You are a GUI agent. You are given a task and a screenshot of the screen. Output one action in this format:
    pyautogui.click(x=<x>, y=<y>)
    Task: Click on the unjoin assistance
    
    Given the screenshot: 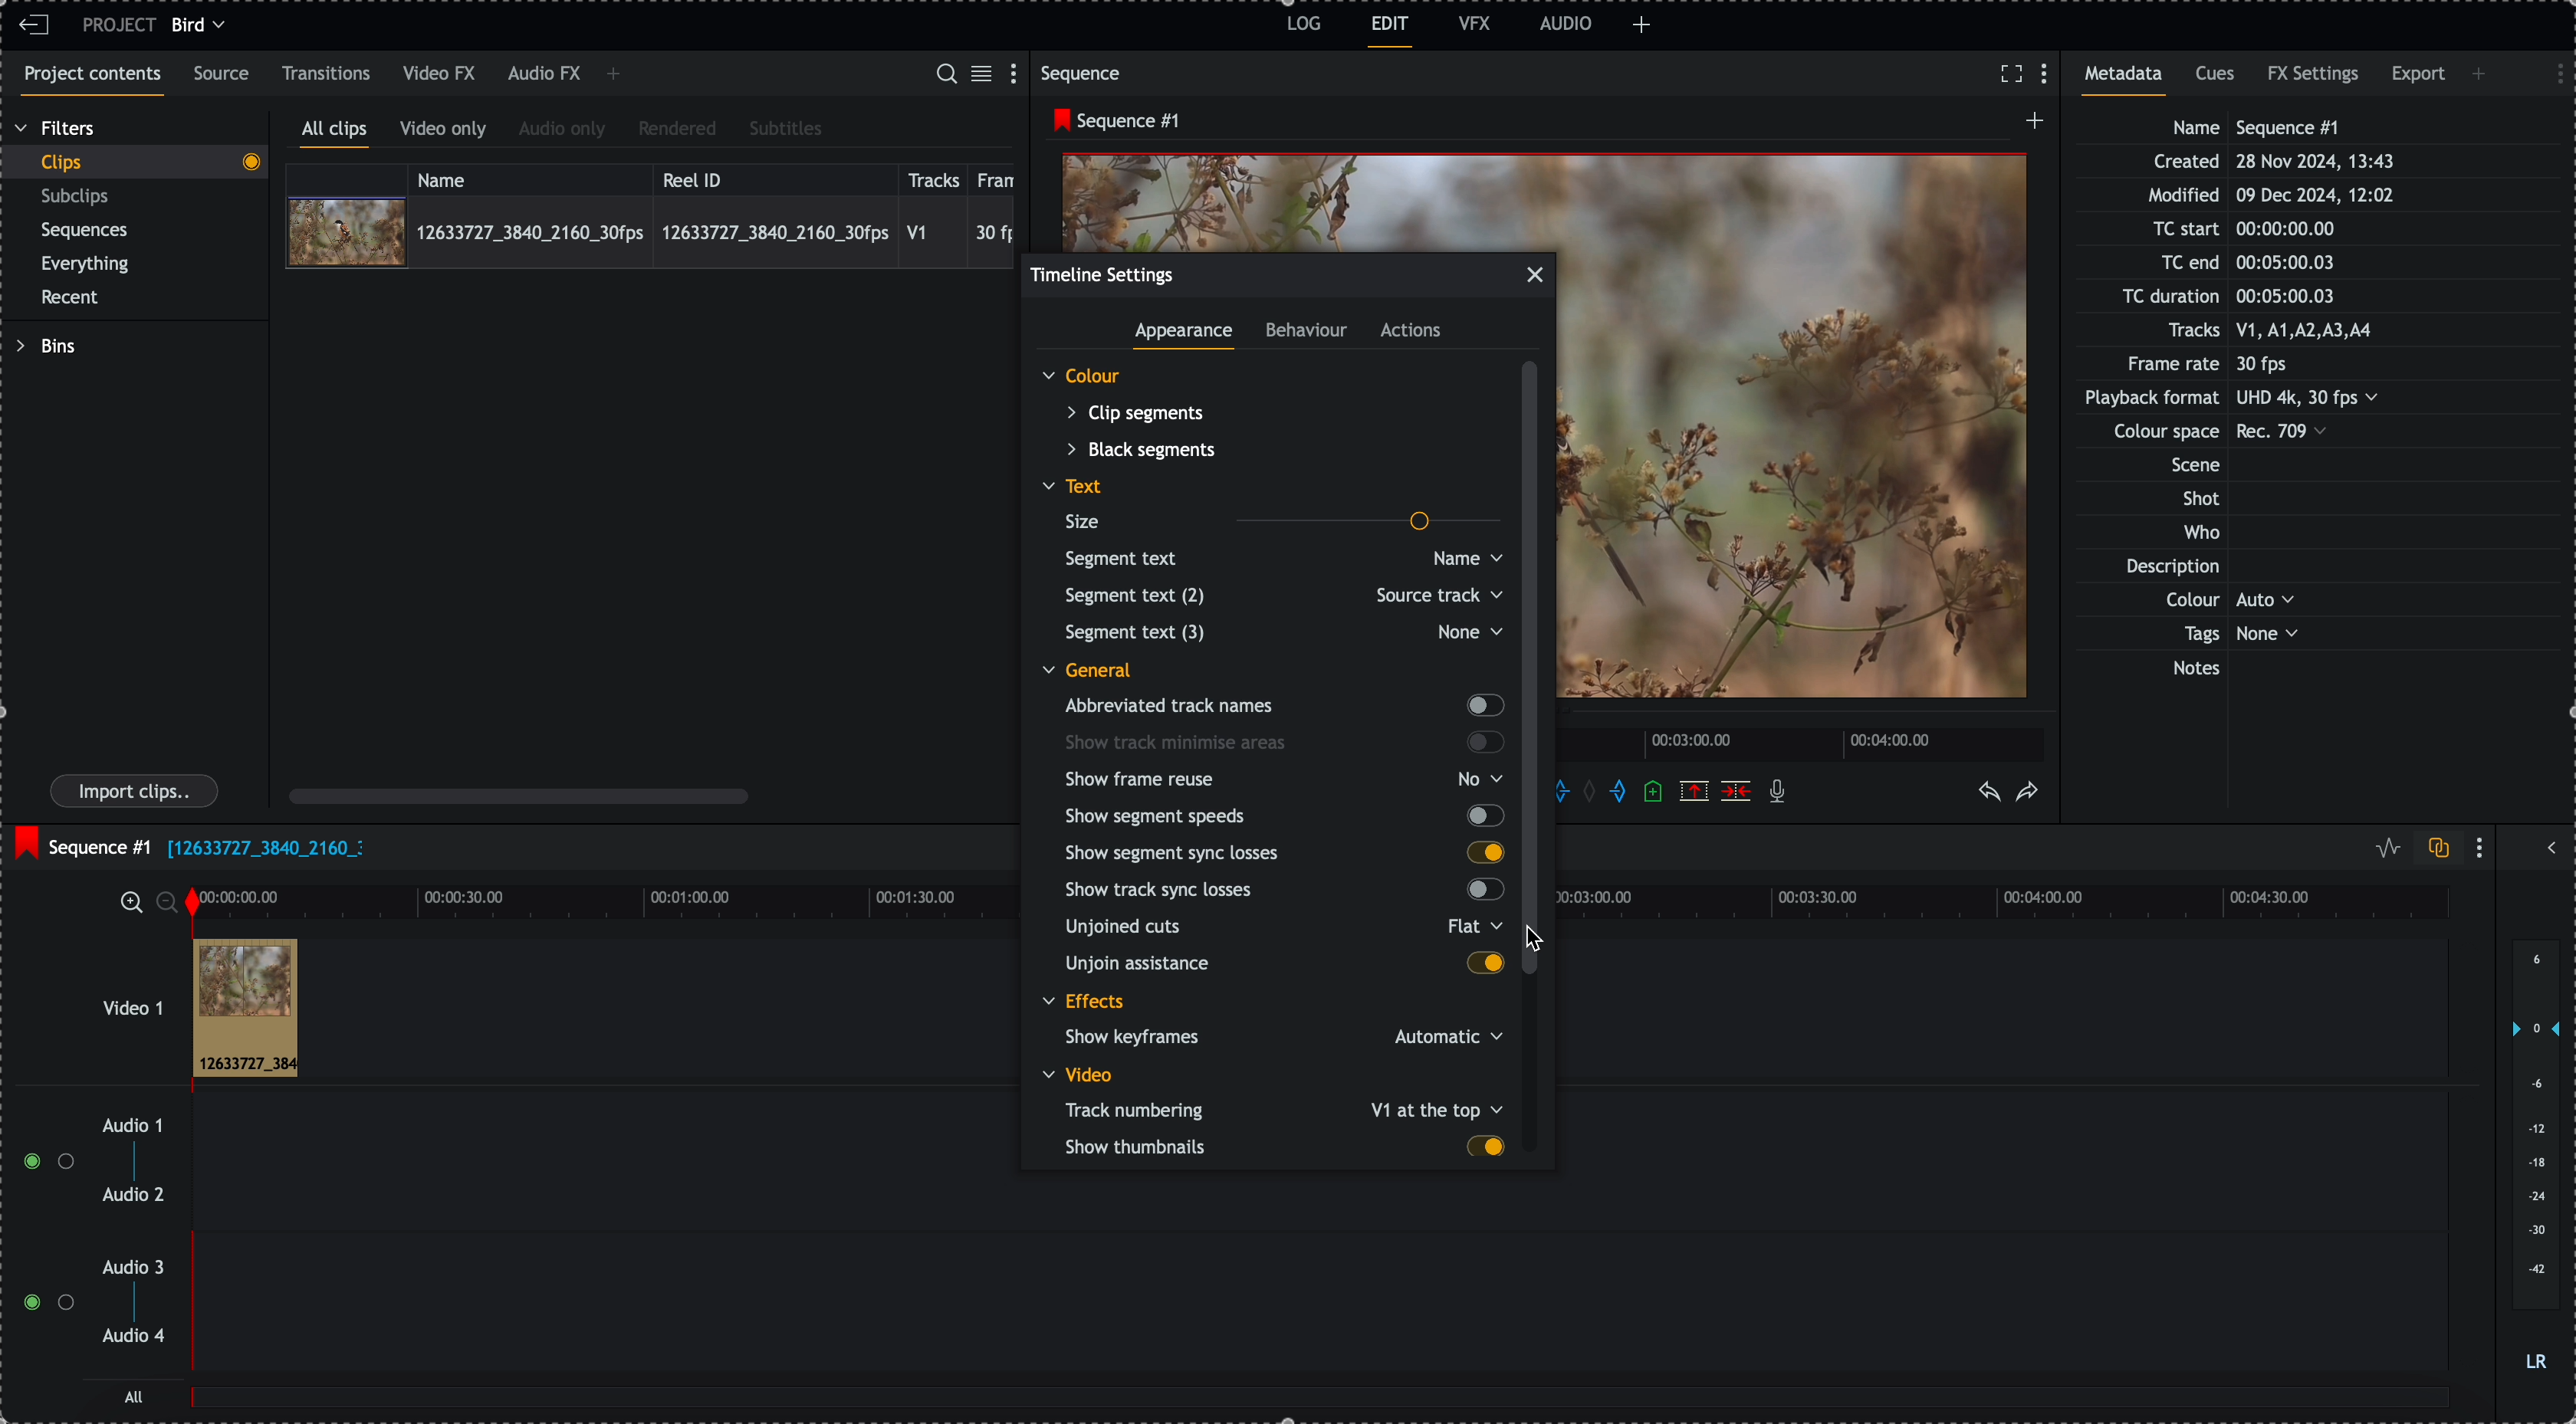 What is the action you would take?
    pyautogui.click(x=1282, y=965)
    